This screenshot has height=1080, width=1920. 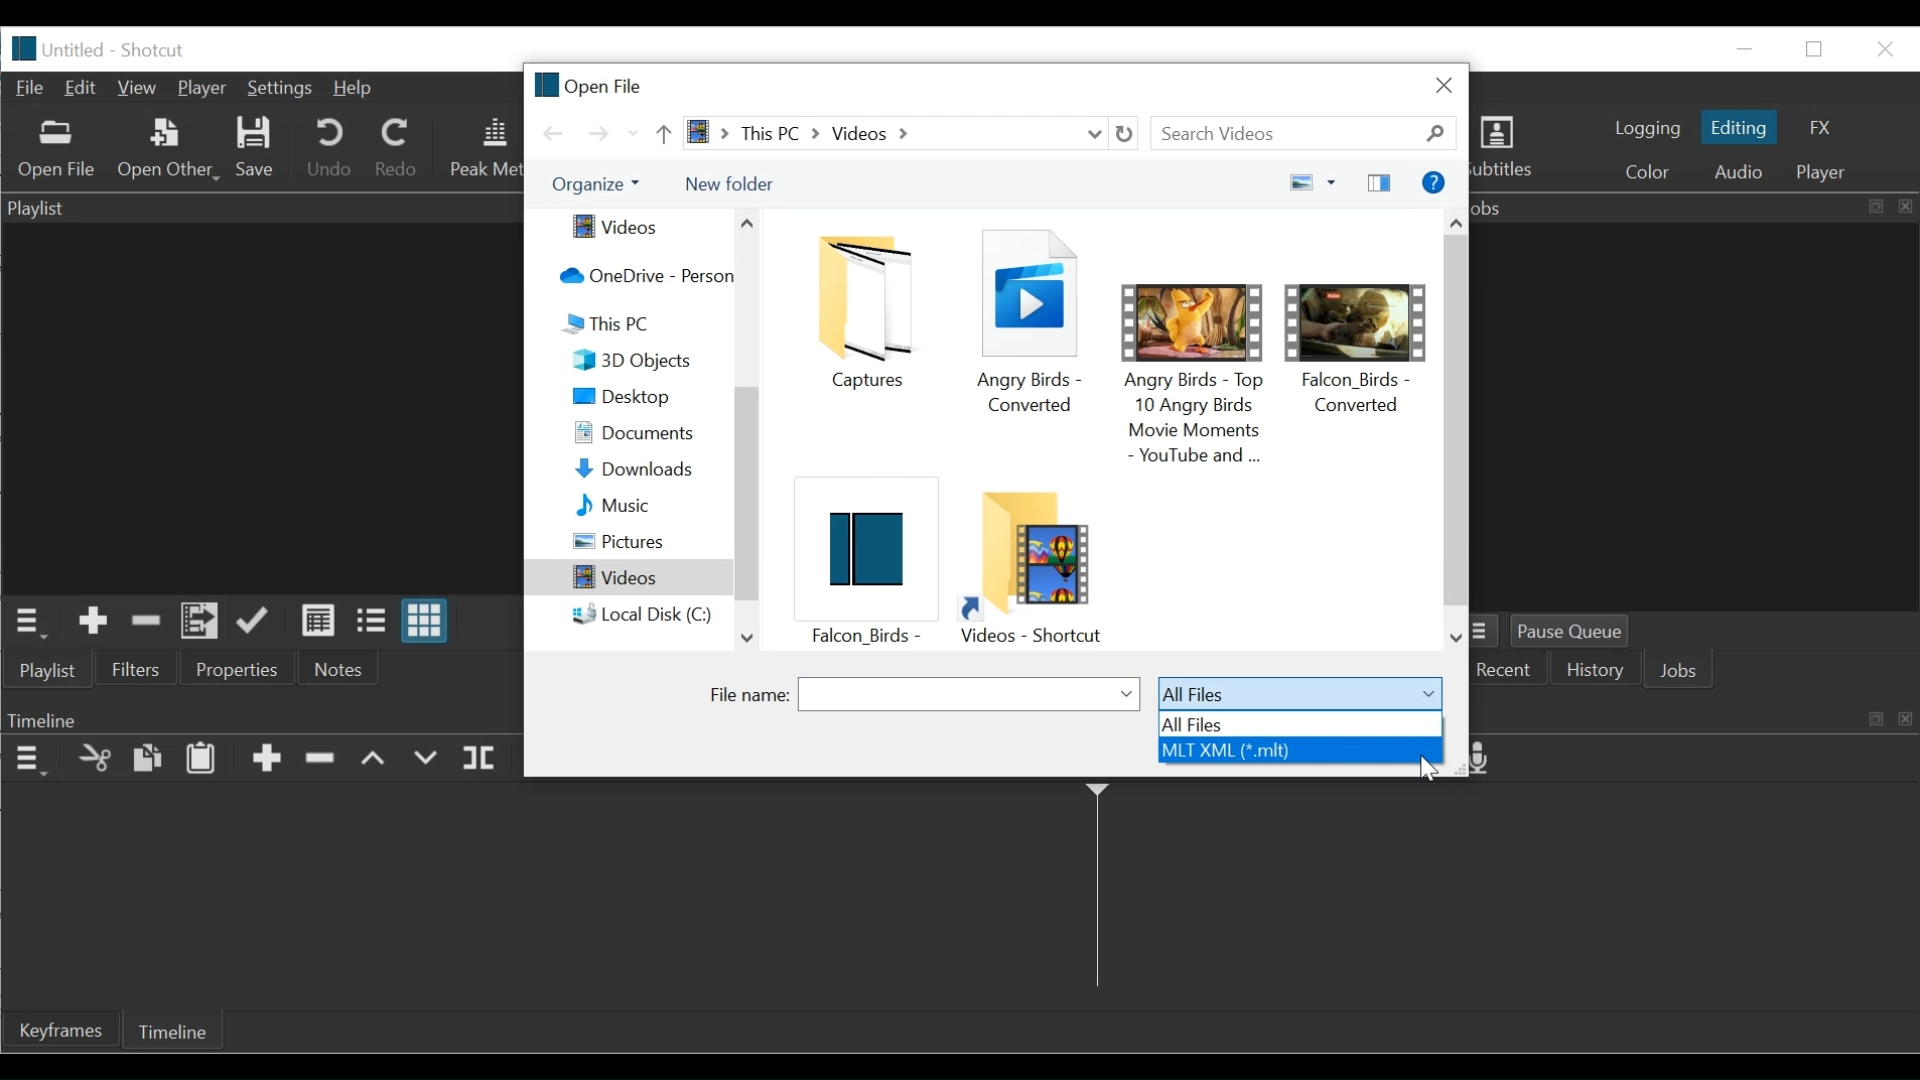 What do you see at coordinates (647, 469) in the screenshot?
I see `Downloads` at bounding box center [647, 469].